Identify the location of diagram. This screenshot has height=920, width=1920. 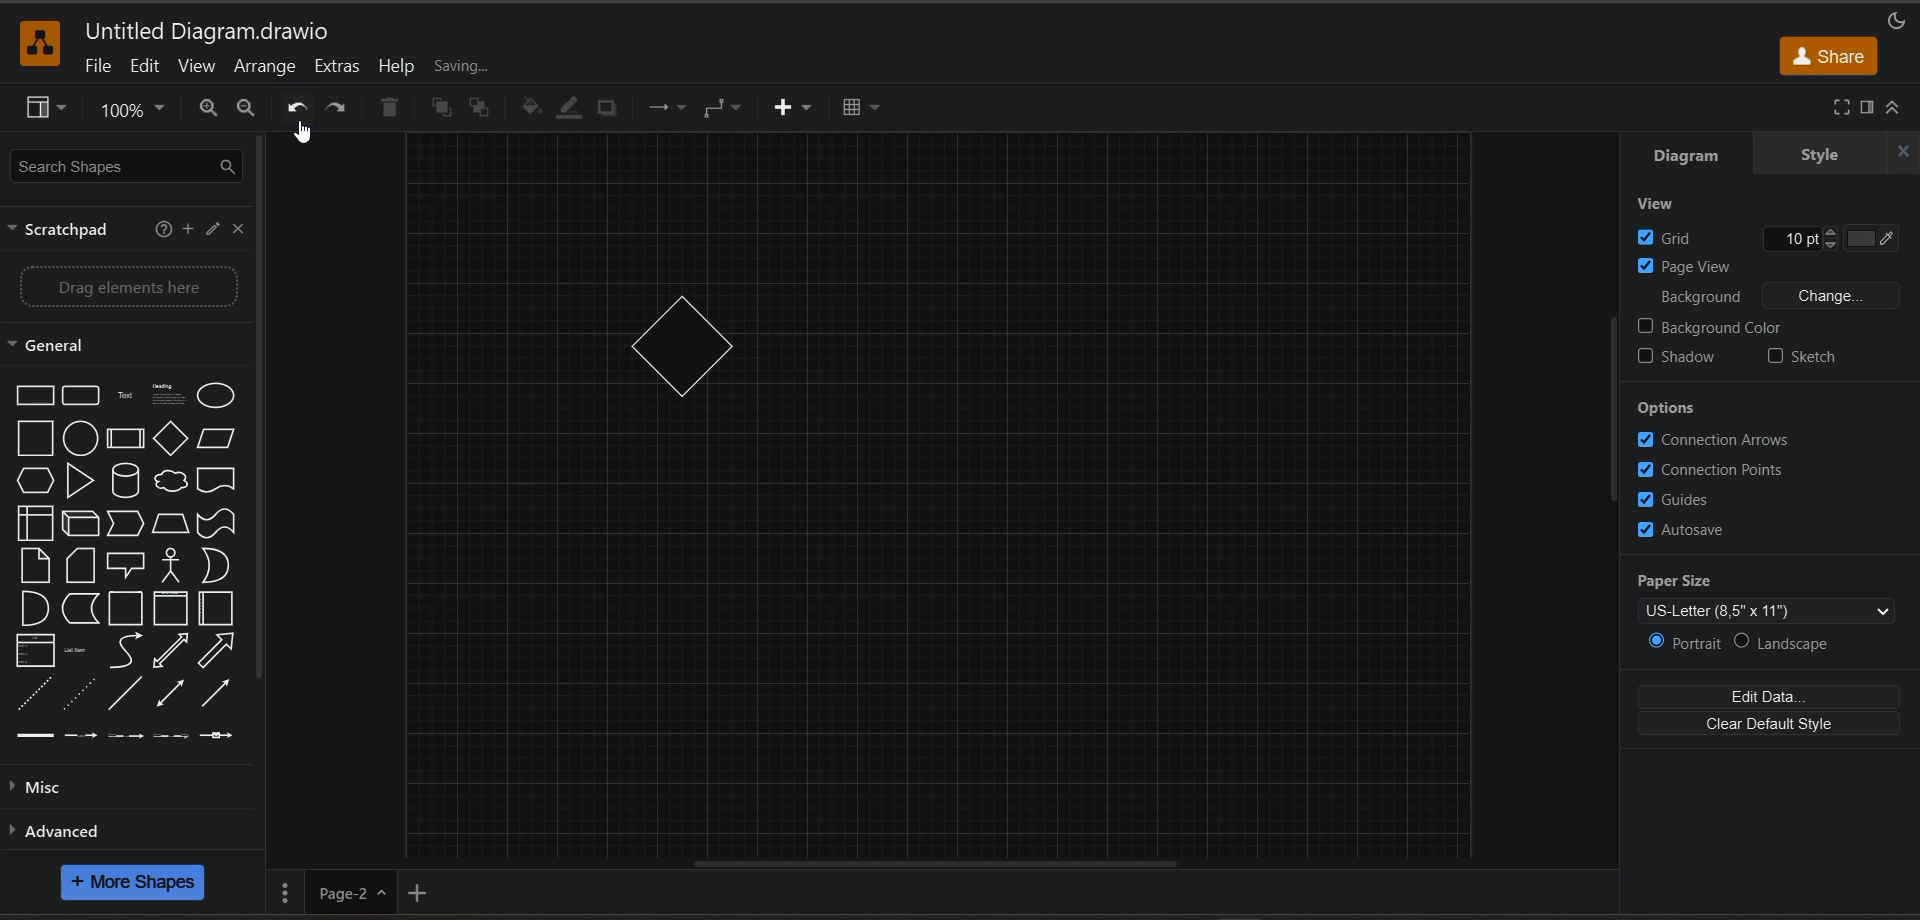
(1691, 157).